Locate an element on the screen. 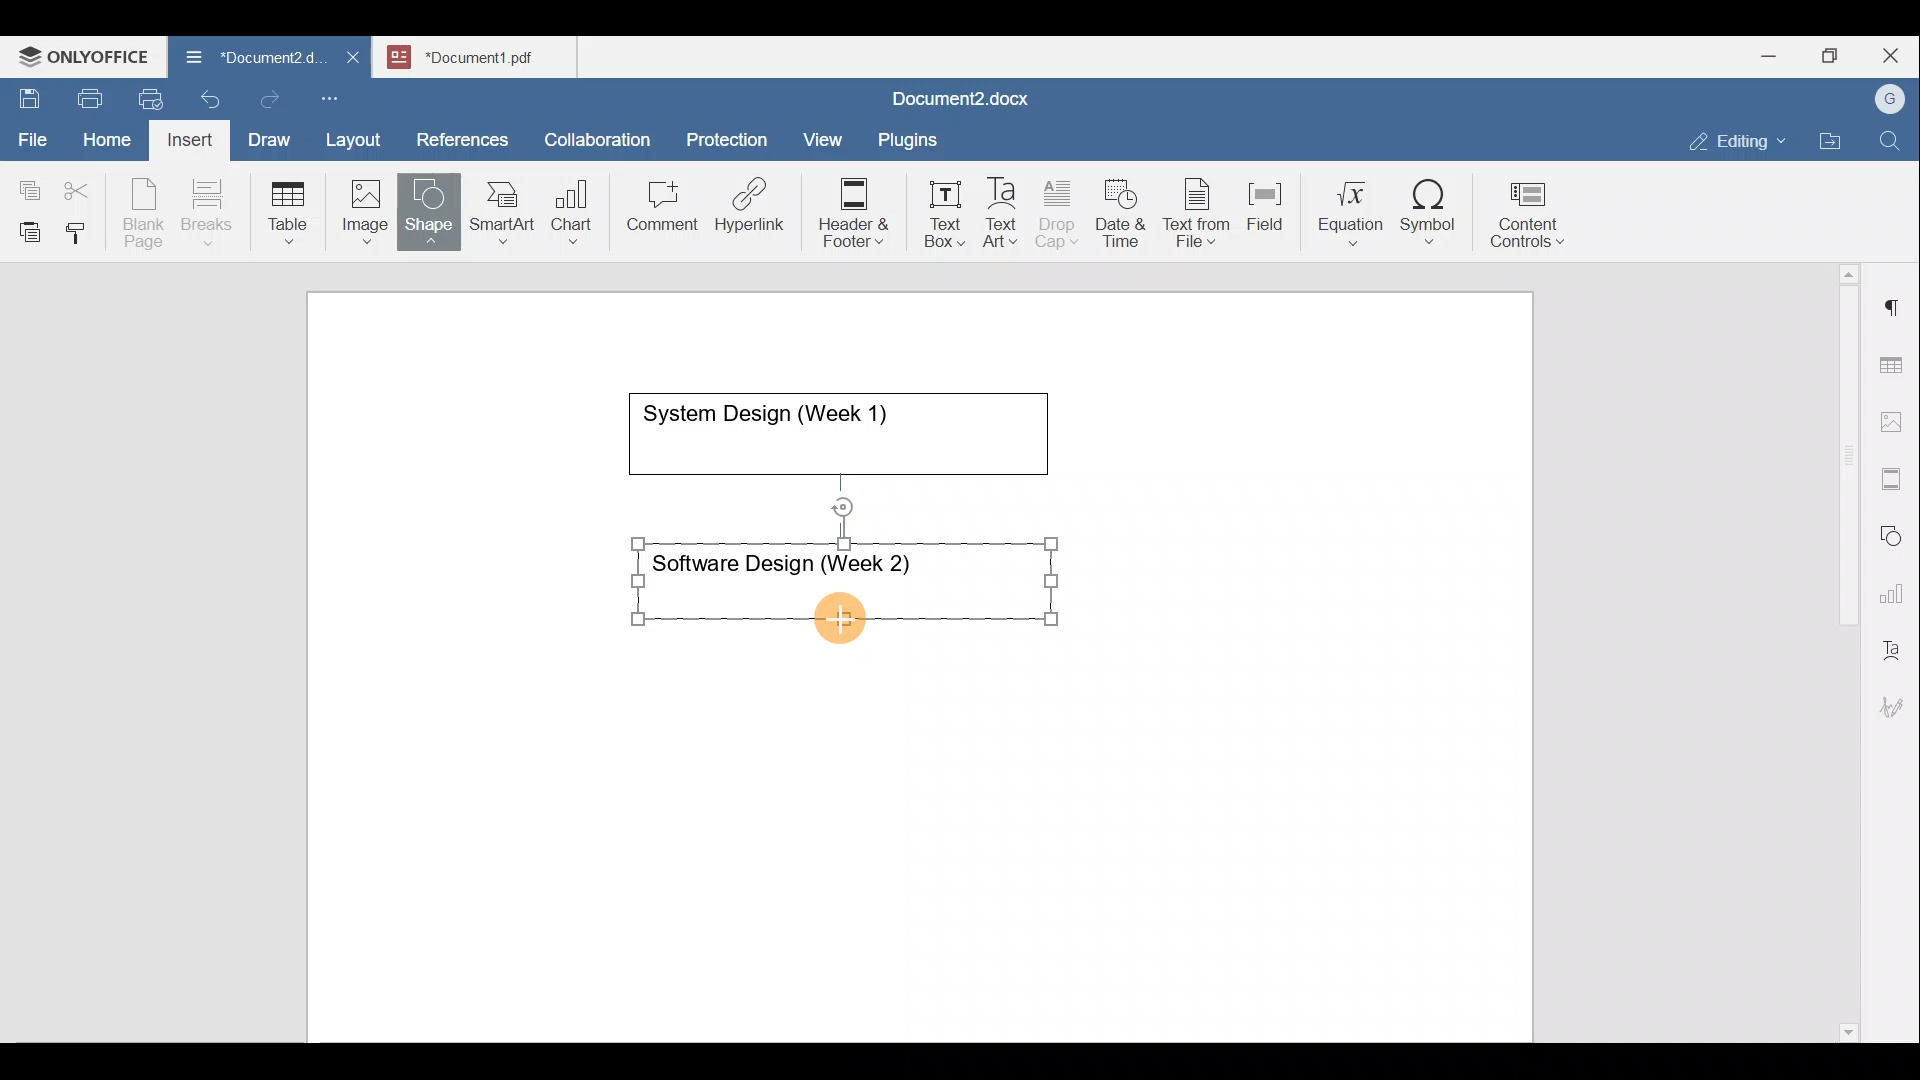 The image size is (1920, 1080). Text box is located at coordinates (931, 214).